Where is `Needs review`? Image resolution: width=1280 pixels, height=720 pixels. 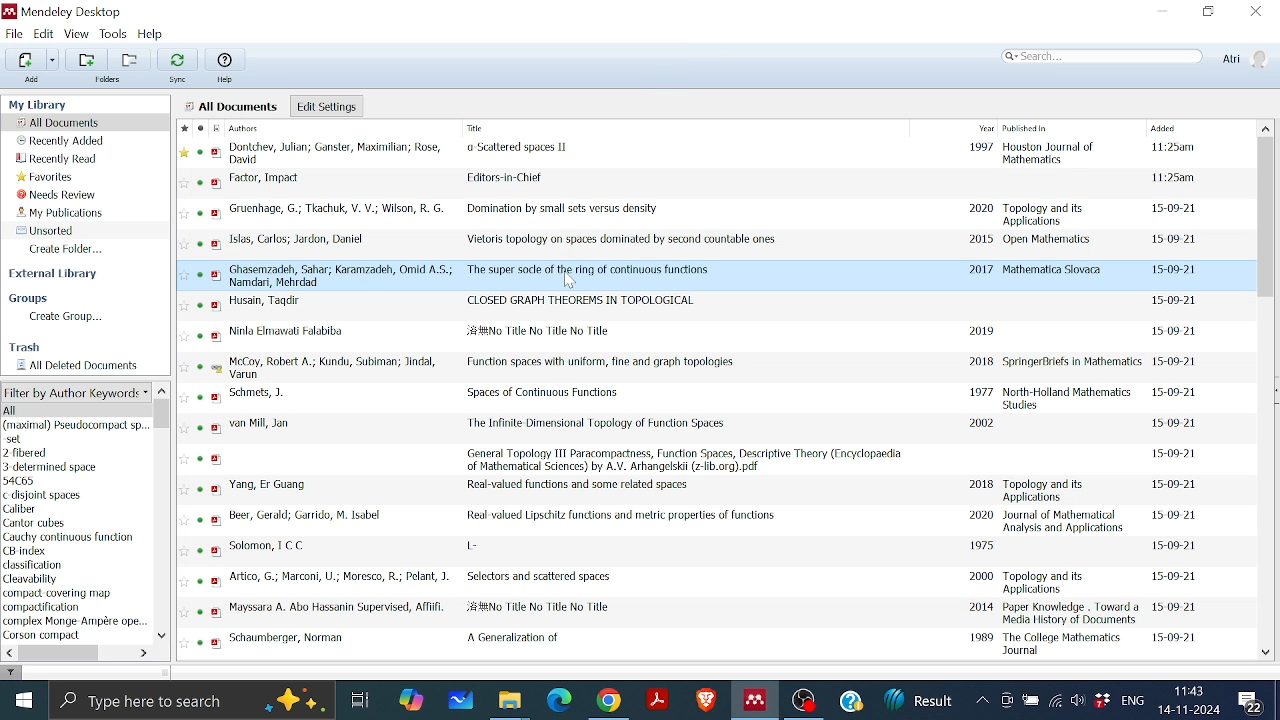
Needs review is located at coordinates (59, 194).